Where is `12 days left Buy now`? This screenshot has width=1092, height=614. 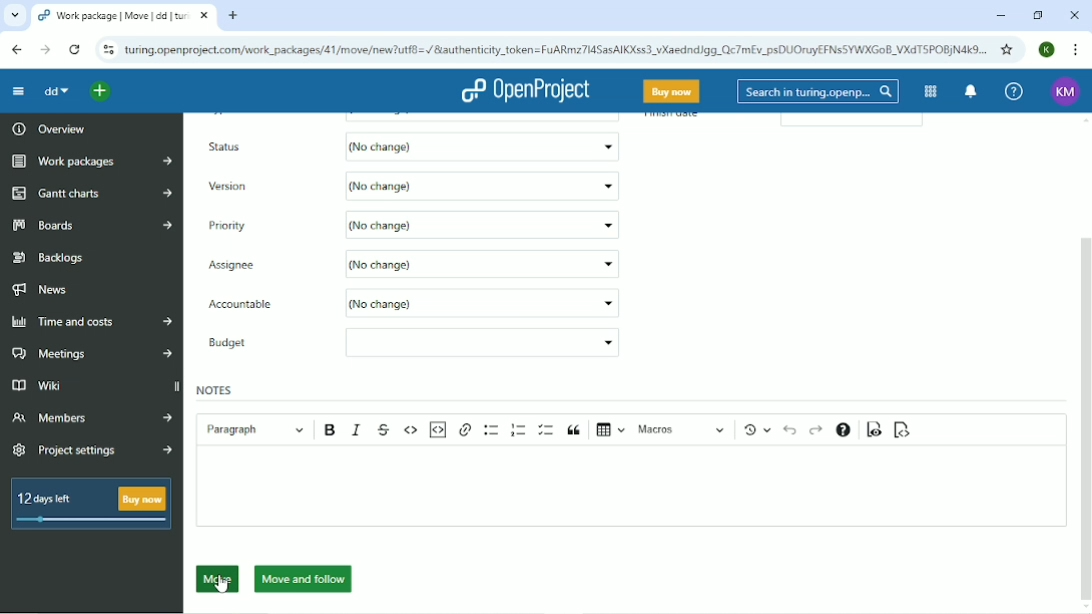
12 days left Buy now is located at coordinates (95, 509).